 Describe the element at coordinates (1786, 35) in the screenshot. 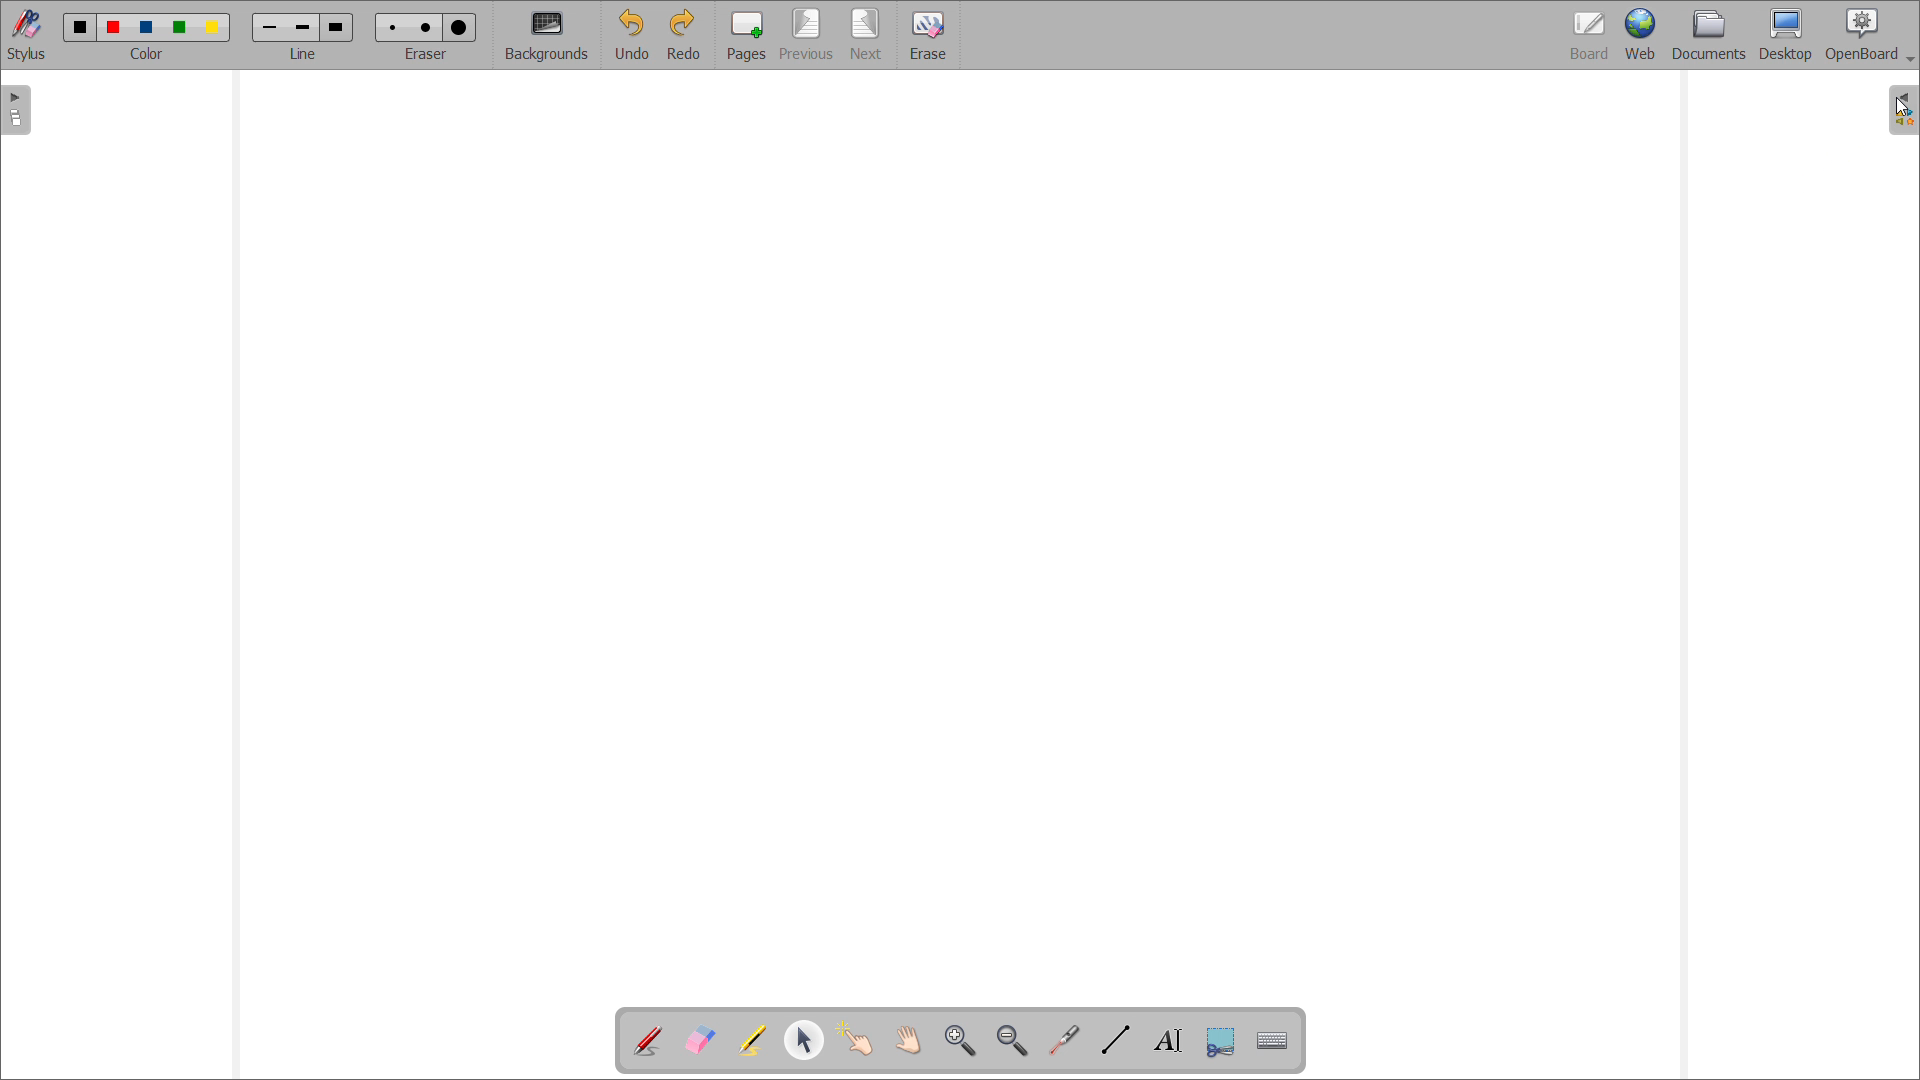

I see `desktop` at that location.